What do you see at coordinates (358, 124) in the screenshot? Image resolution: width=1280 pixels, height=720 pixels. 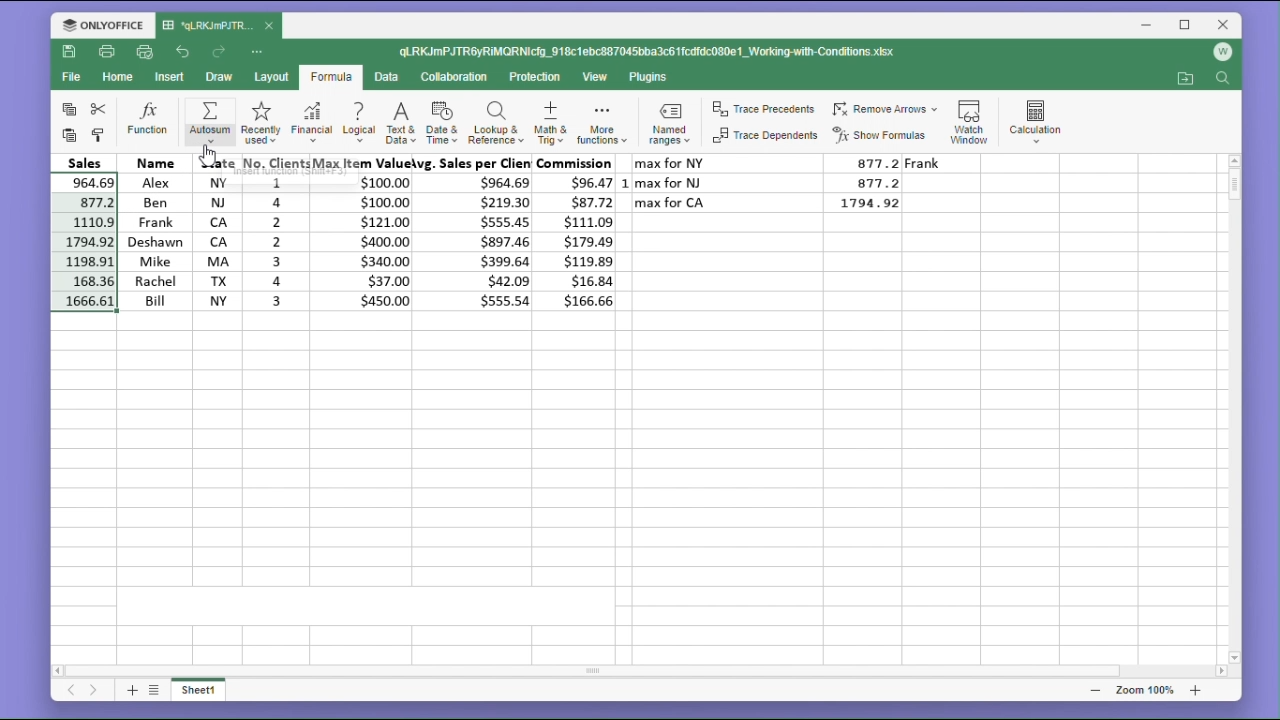 I see `logical` at bounding box center [358, 124].